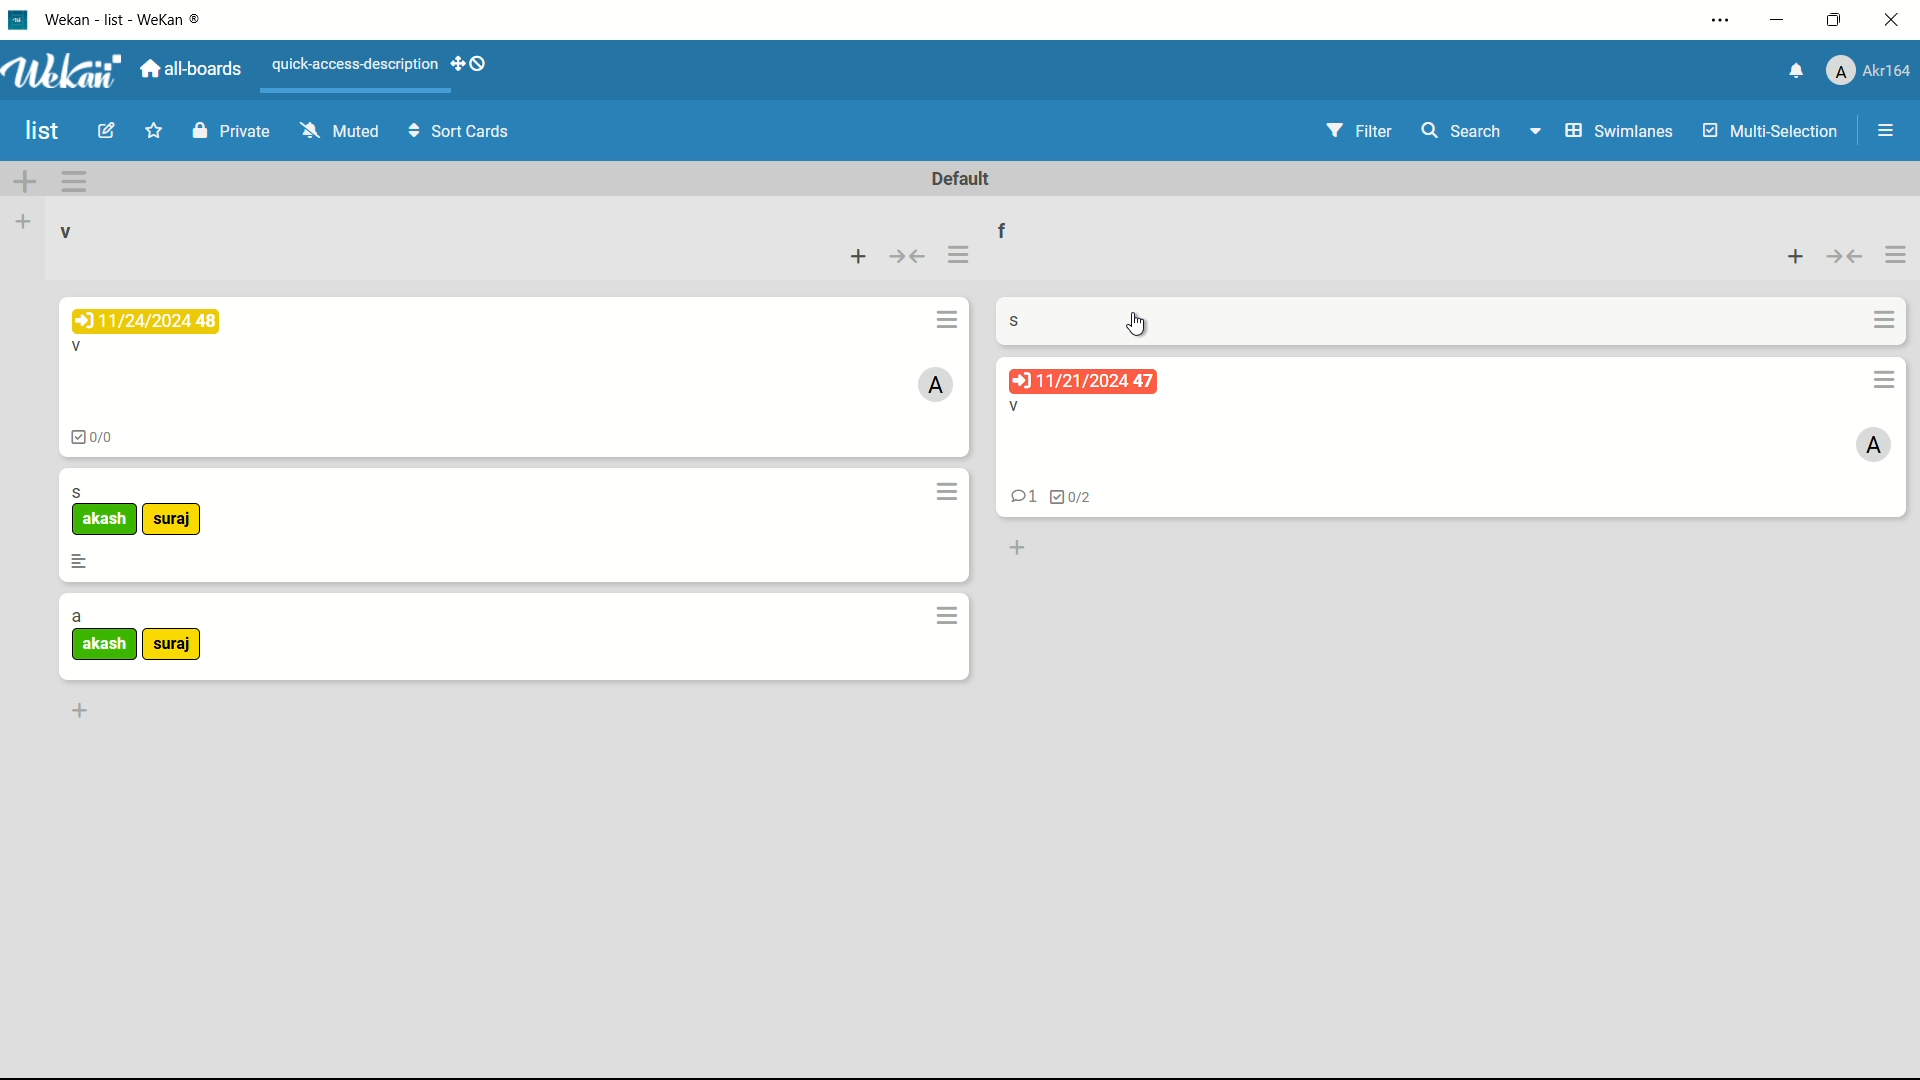  I want to click on star this board, so click(153, 131).